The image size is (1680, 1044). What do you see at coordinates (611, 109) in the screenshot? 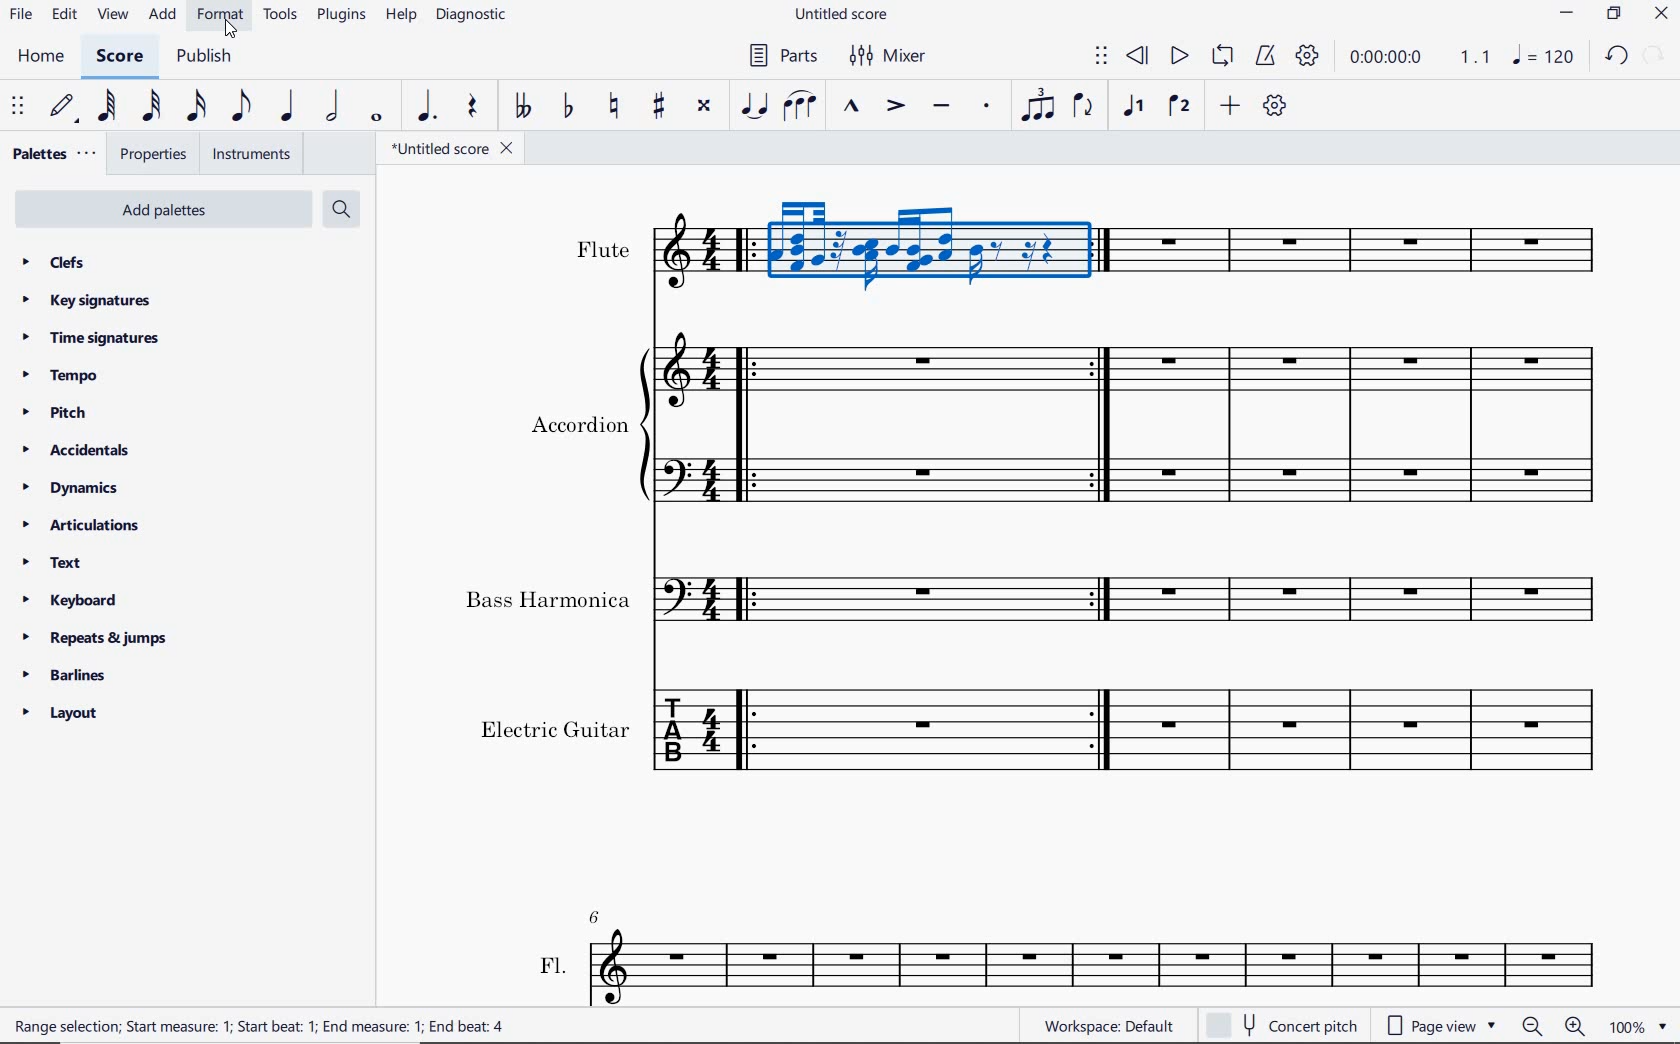
I see `toggle natural` at bounding box center [611, 109].